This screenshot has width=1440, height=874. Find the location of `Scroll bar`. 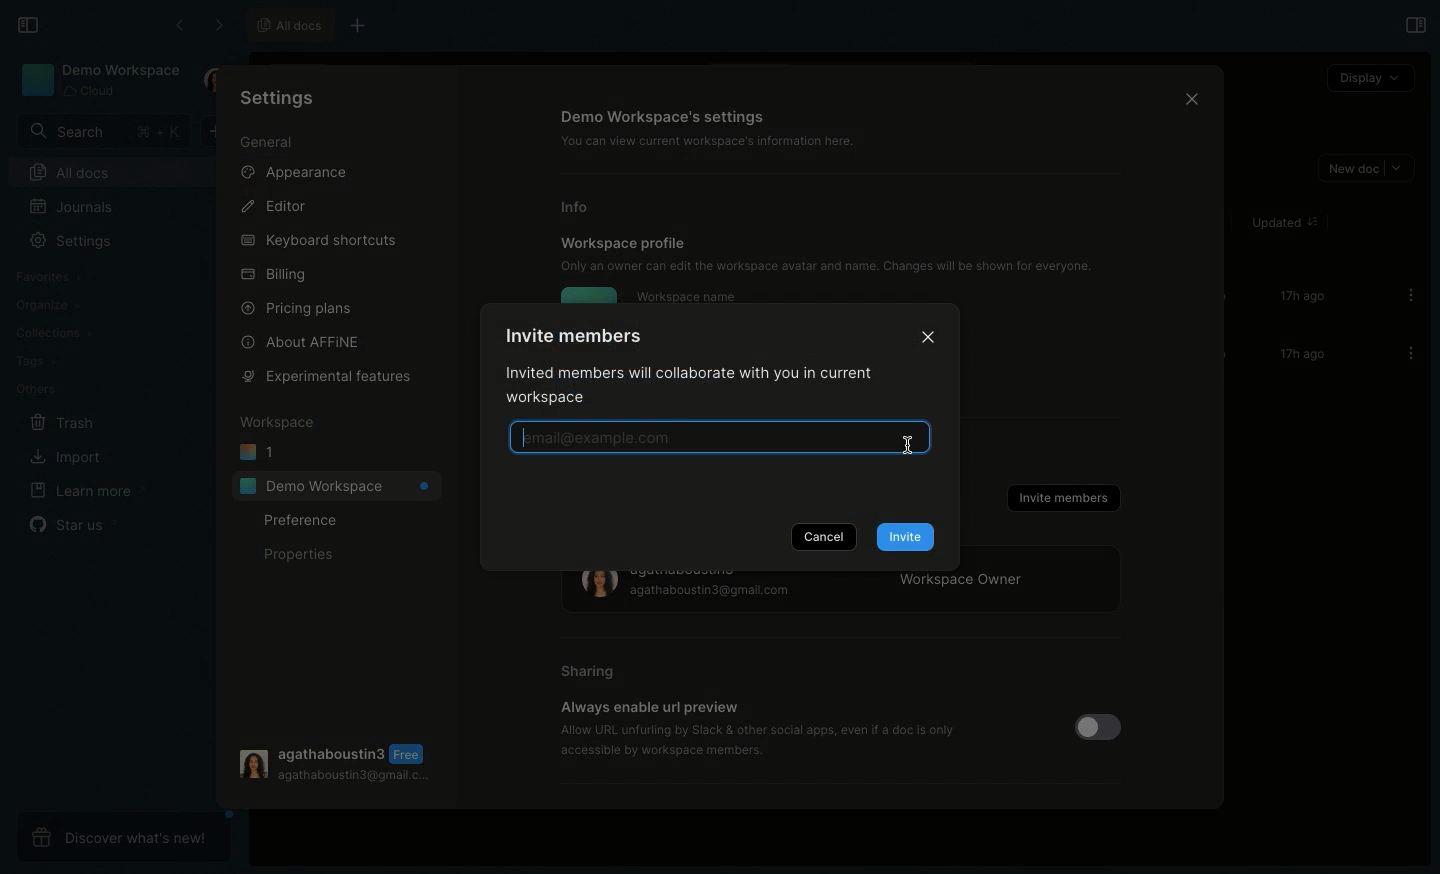

Scroll bar is located at coordinates (1222, 330).